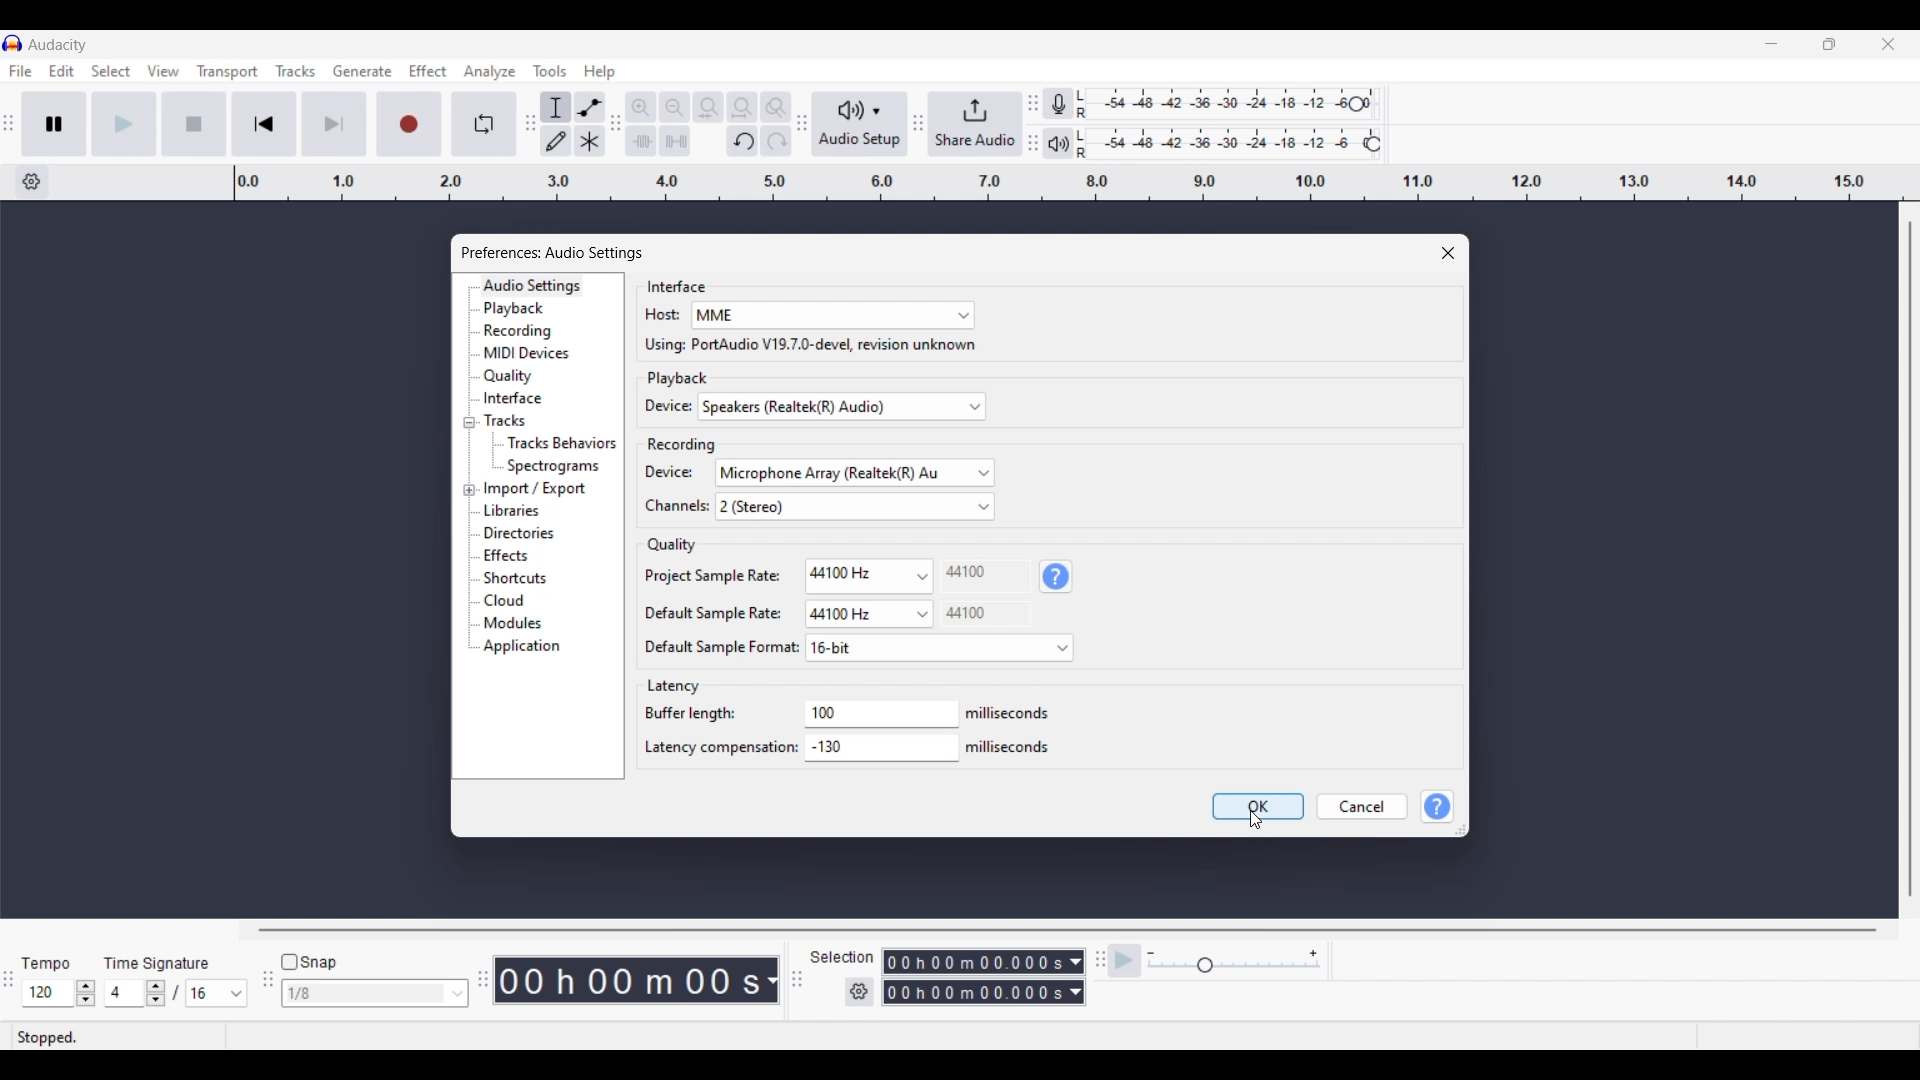  I want to click on Help menu, so click(599, 72).